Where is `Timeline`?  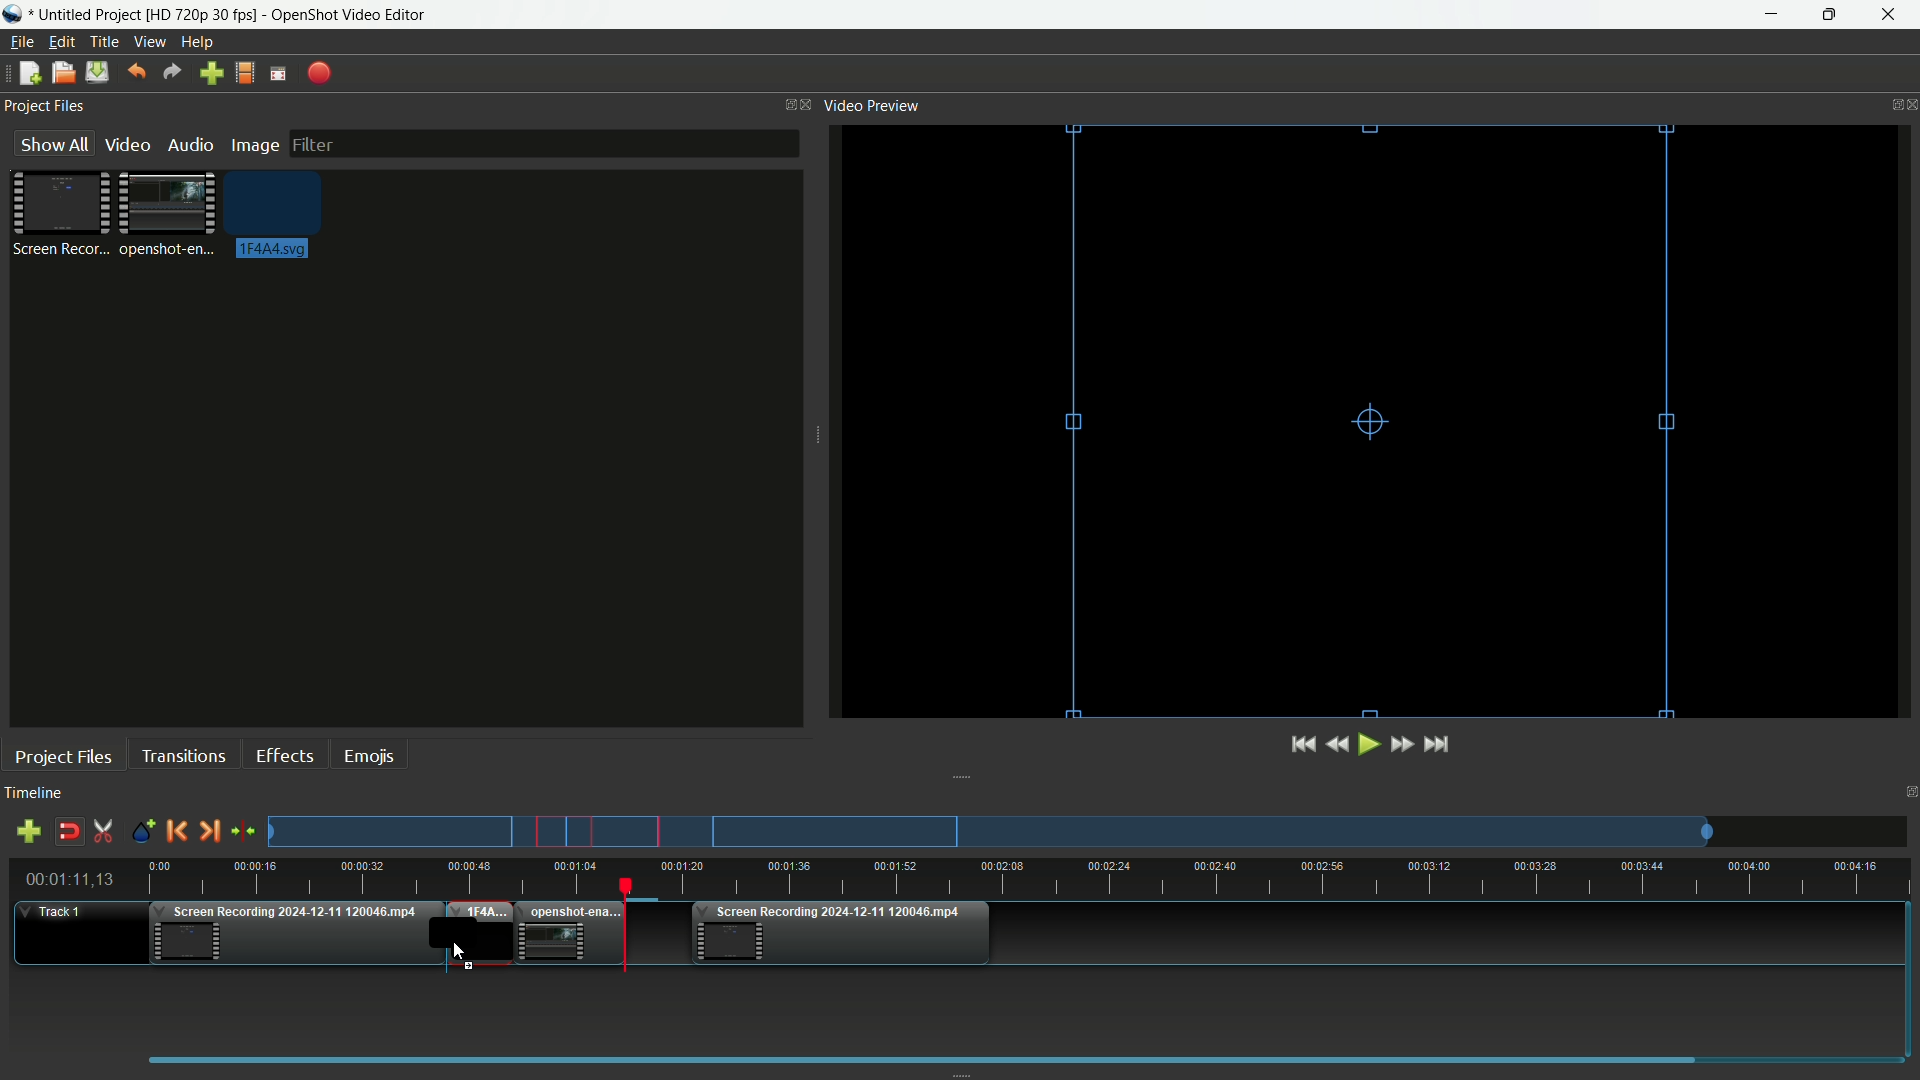 Timeline is located at coordinates (33, 794).